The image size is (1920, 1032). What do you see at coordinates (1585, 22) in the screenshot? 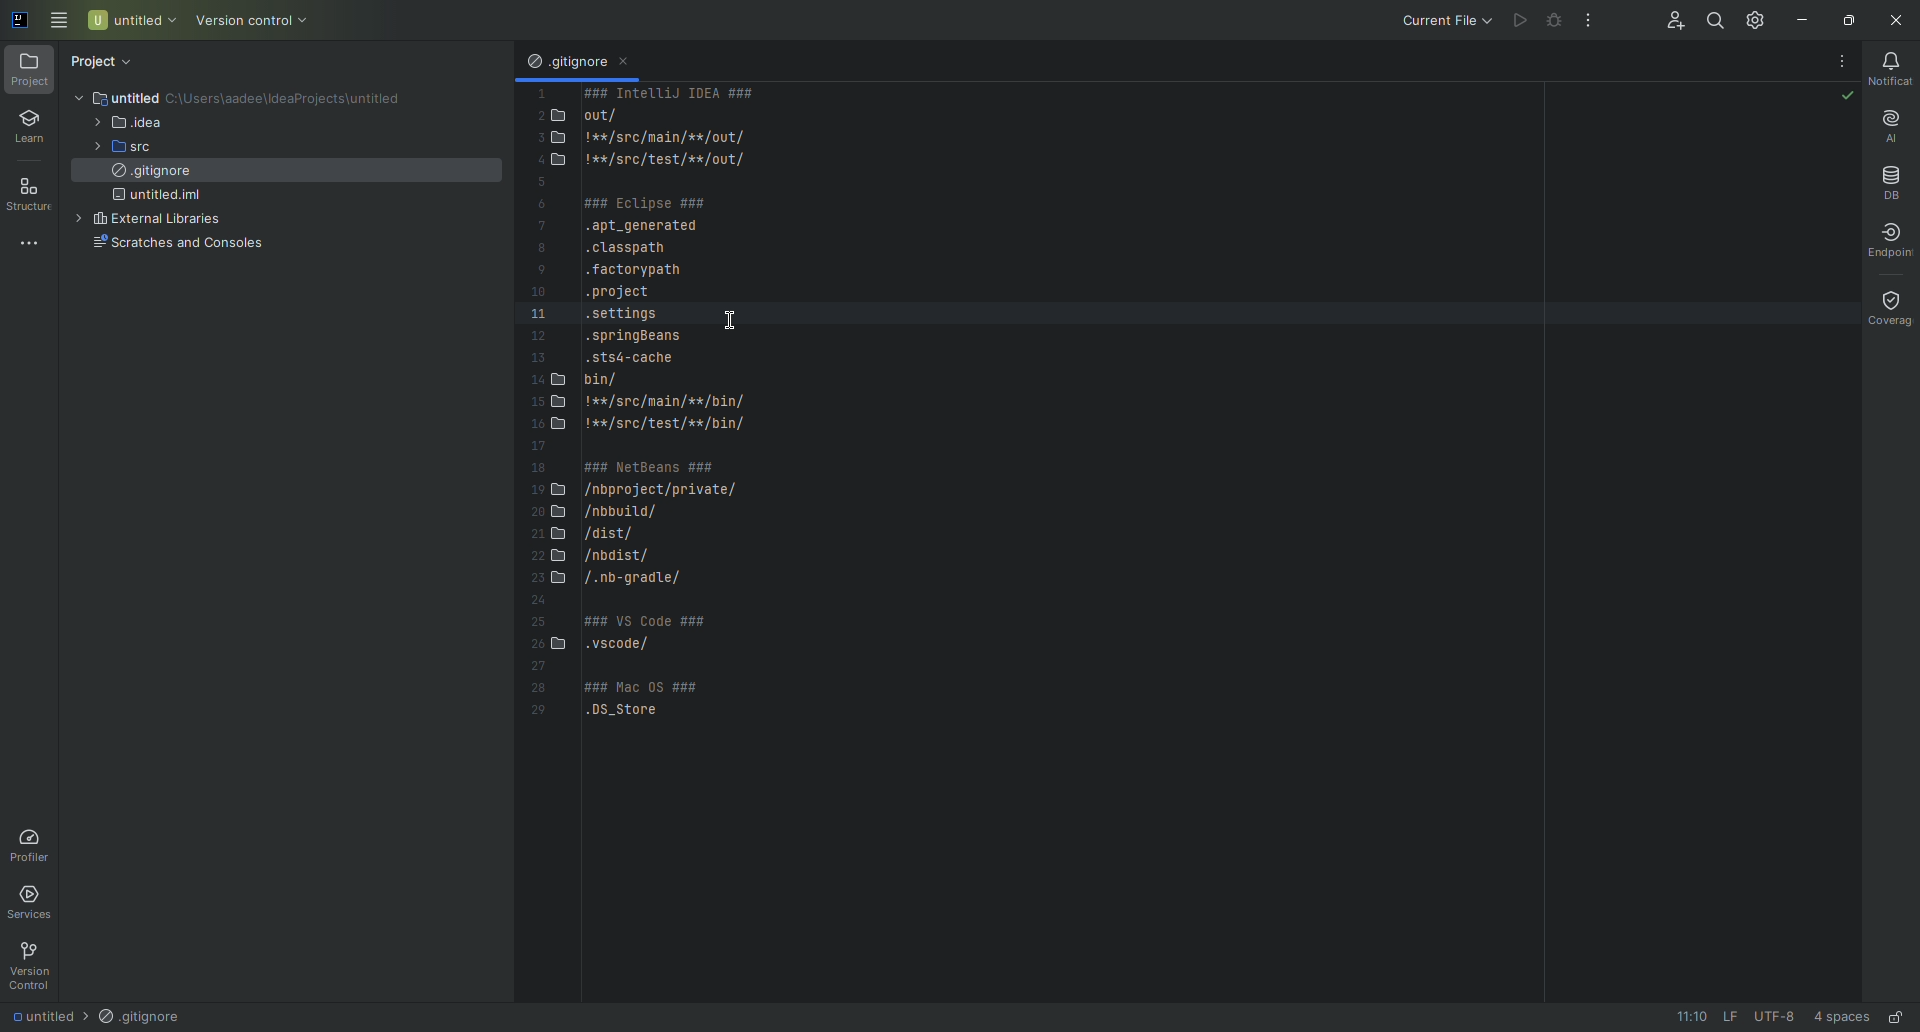
I see `More Actions` at bounding box center [1585, 22].